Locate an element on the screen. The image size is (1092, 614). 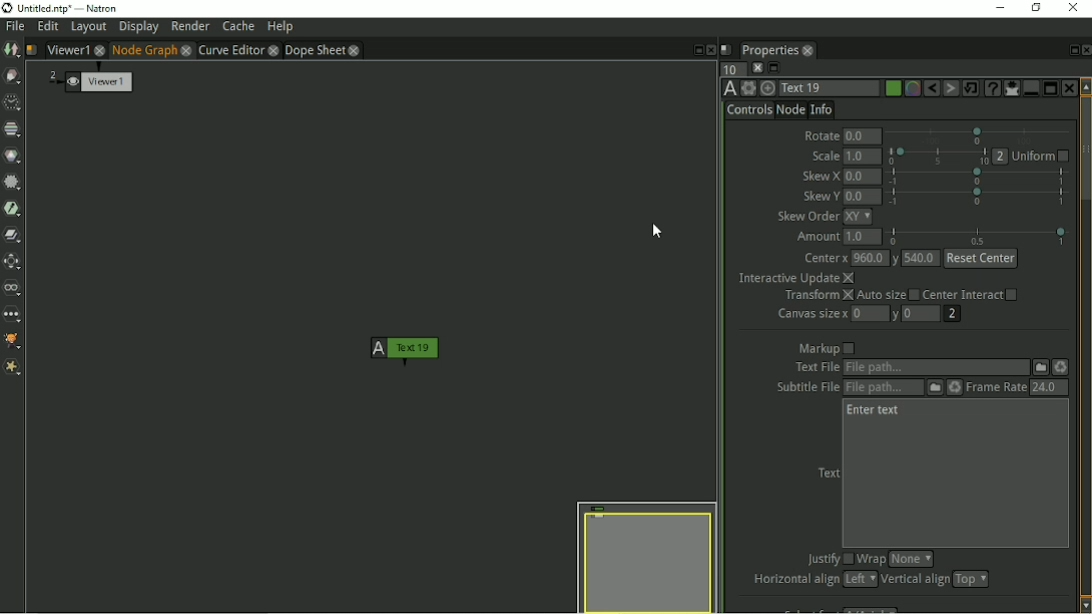
Center Interact is located at coordinates (978, 295).